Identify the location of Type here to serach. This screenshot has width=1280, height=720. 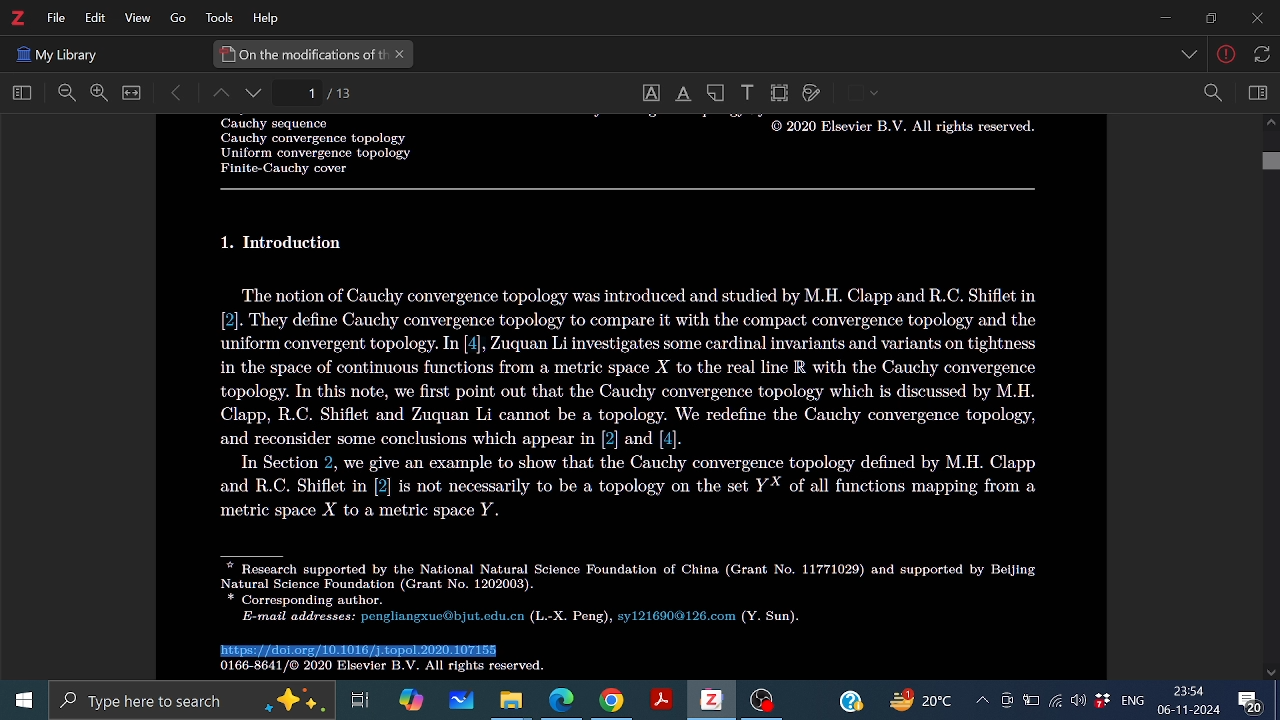
(190, 701).